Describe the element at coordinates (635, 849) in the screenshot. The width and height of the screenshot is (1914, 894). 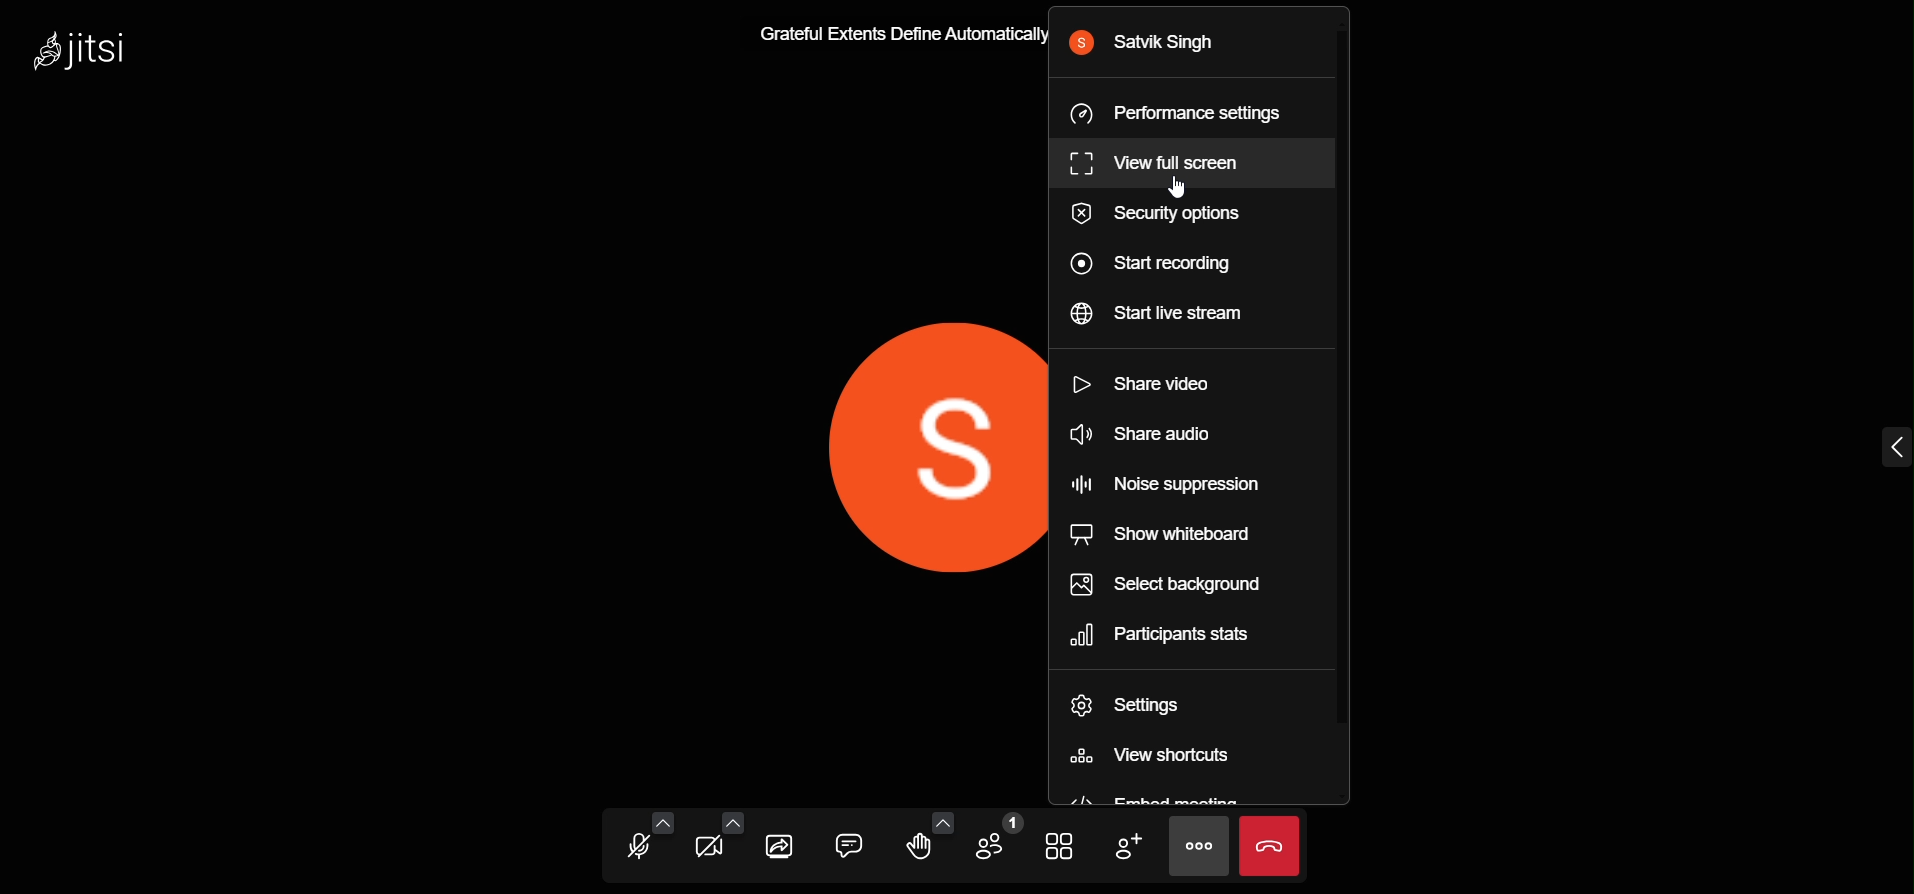
I see `microphone` at that location.